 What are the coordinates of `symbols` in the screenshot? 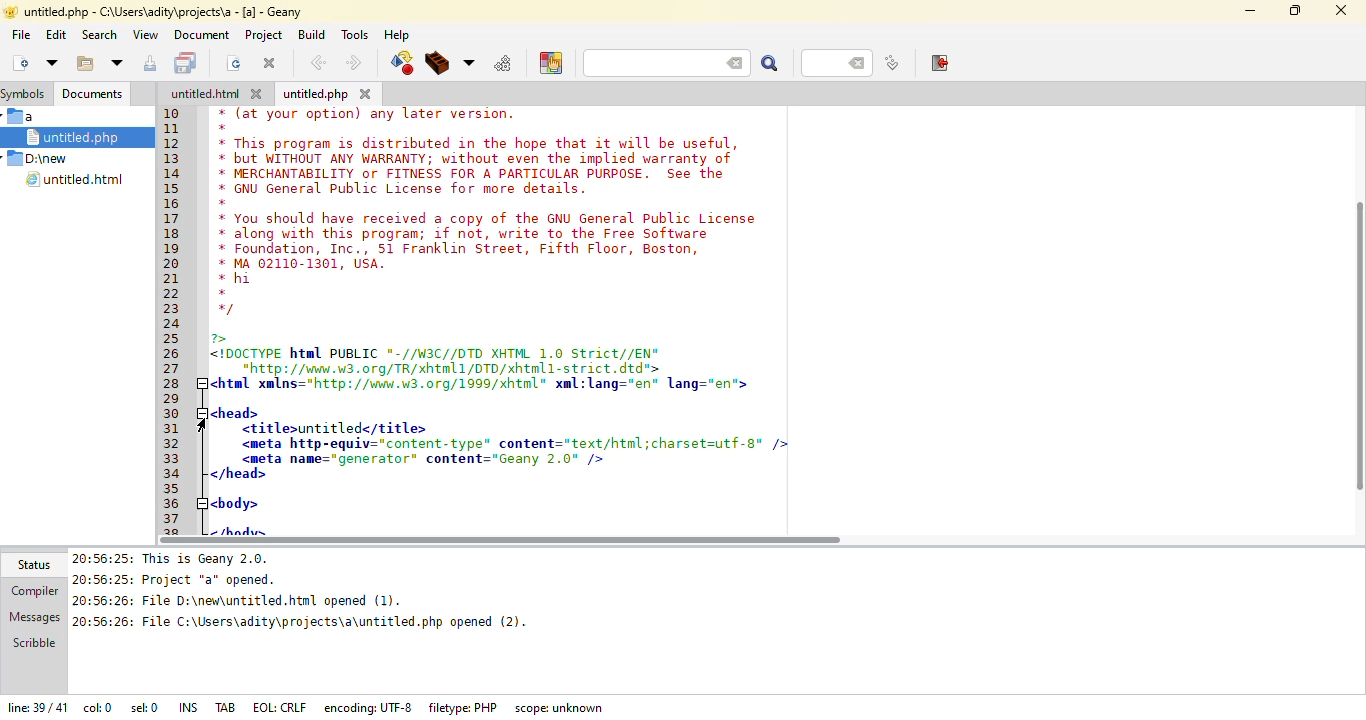 It's located at (24, 93).